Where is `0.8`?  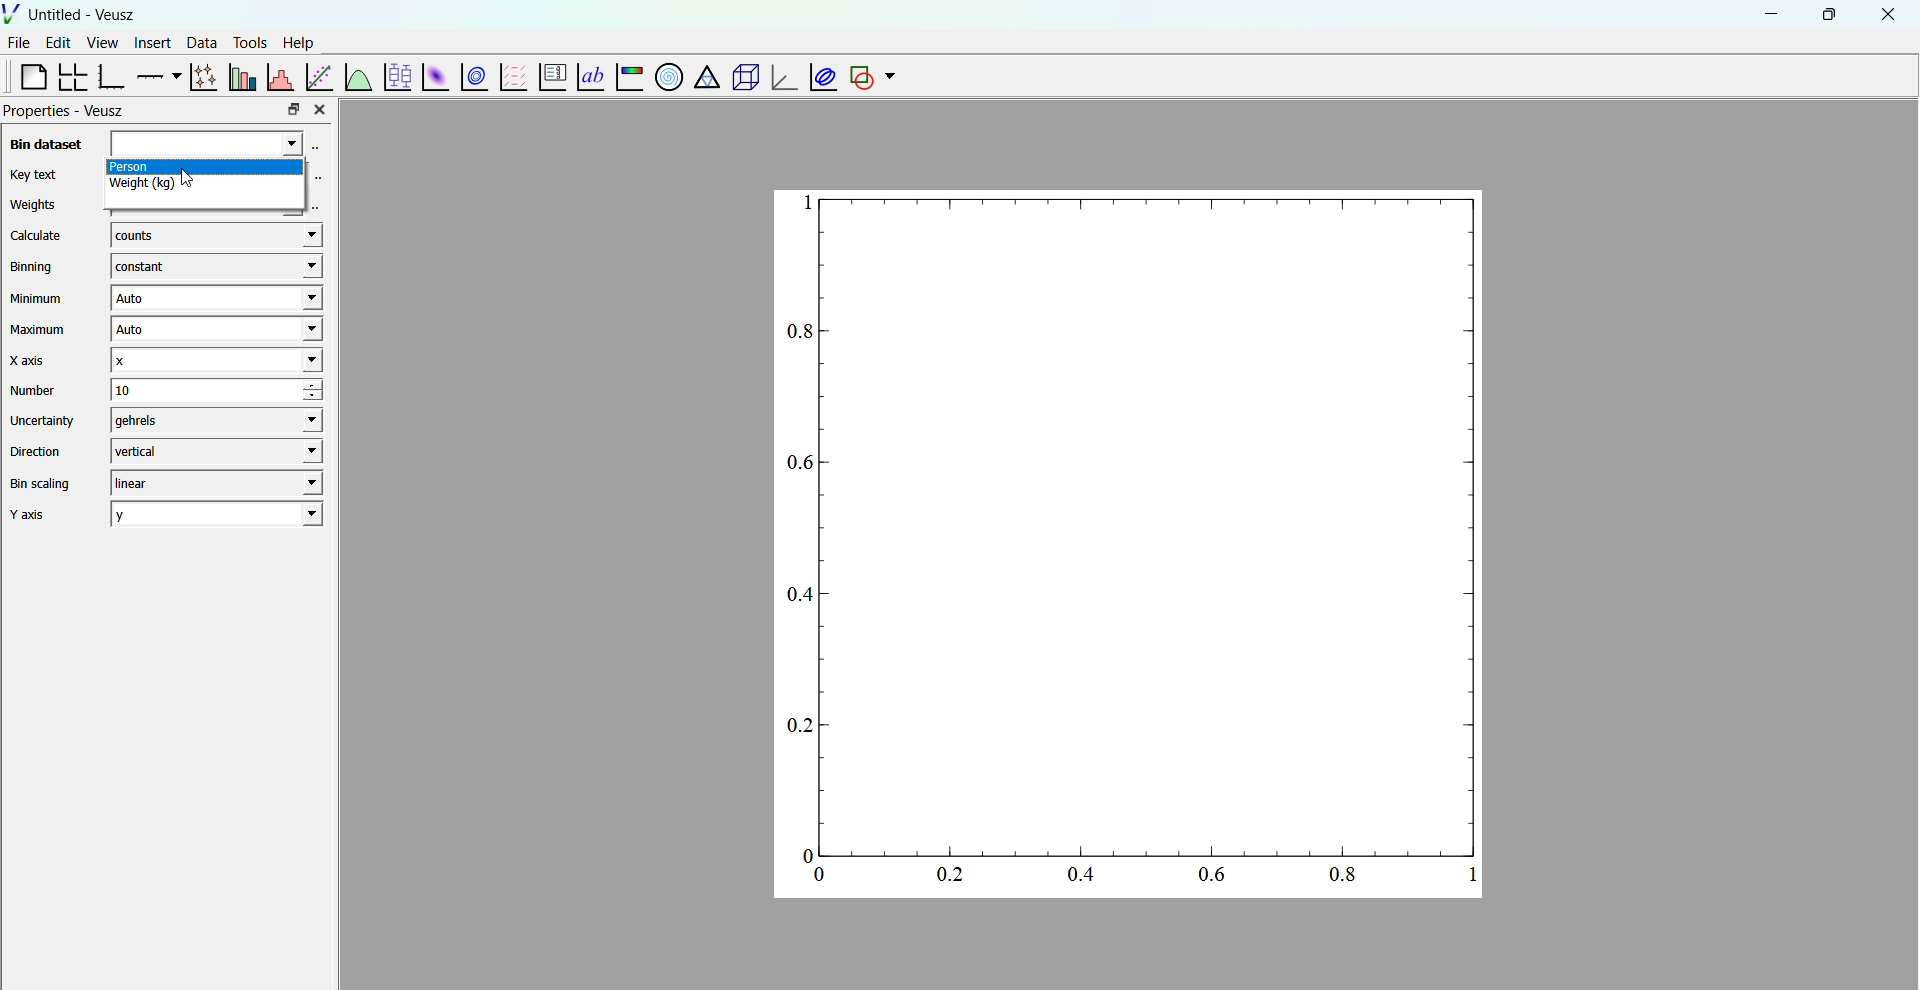 0.8 is located at coordinates (798, 332).